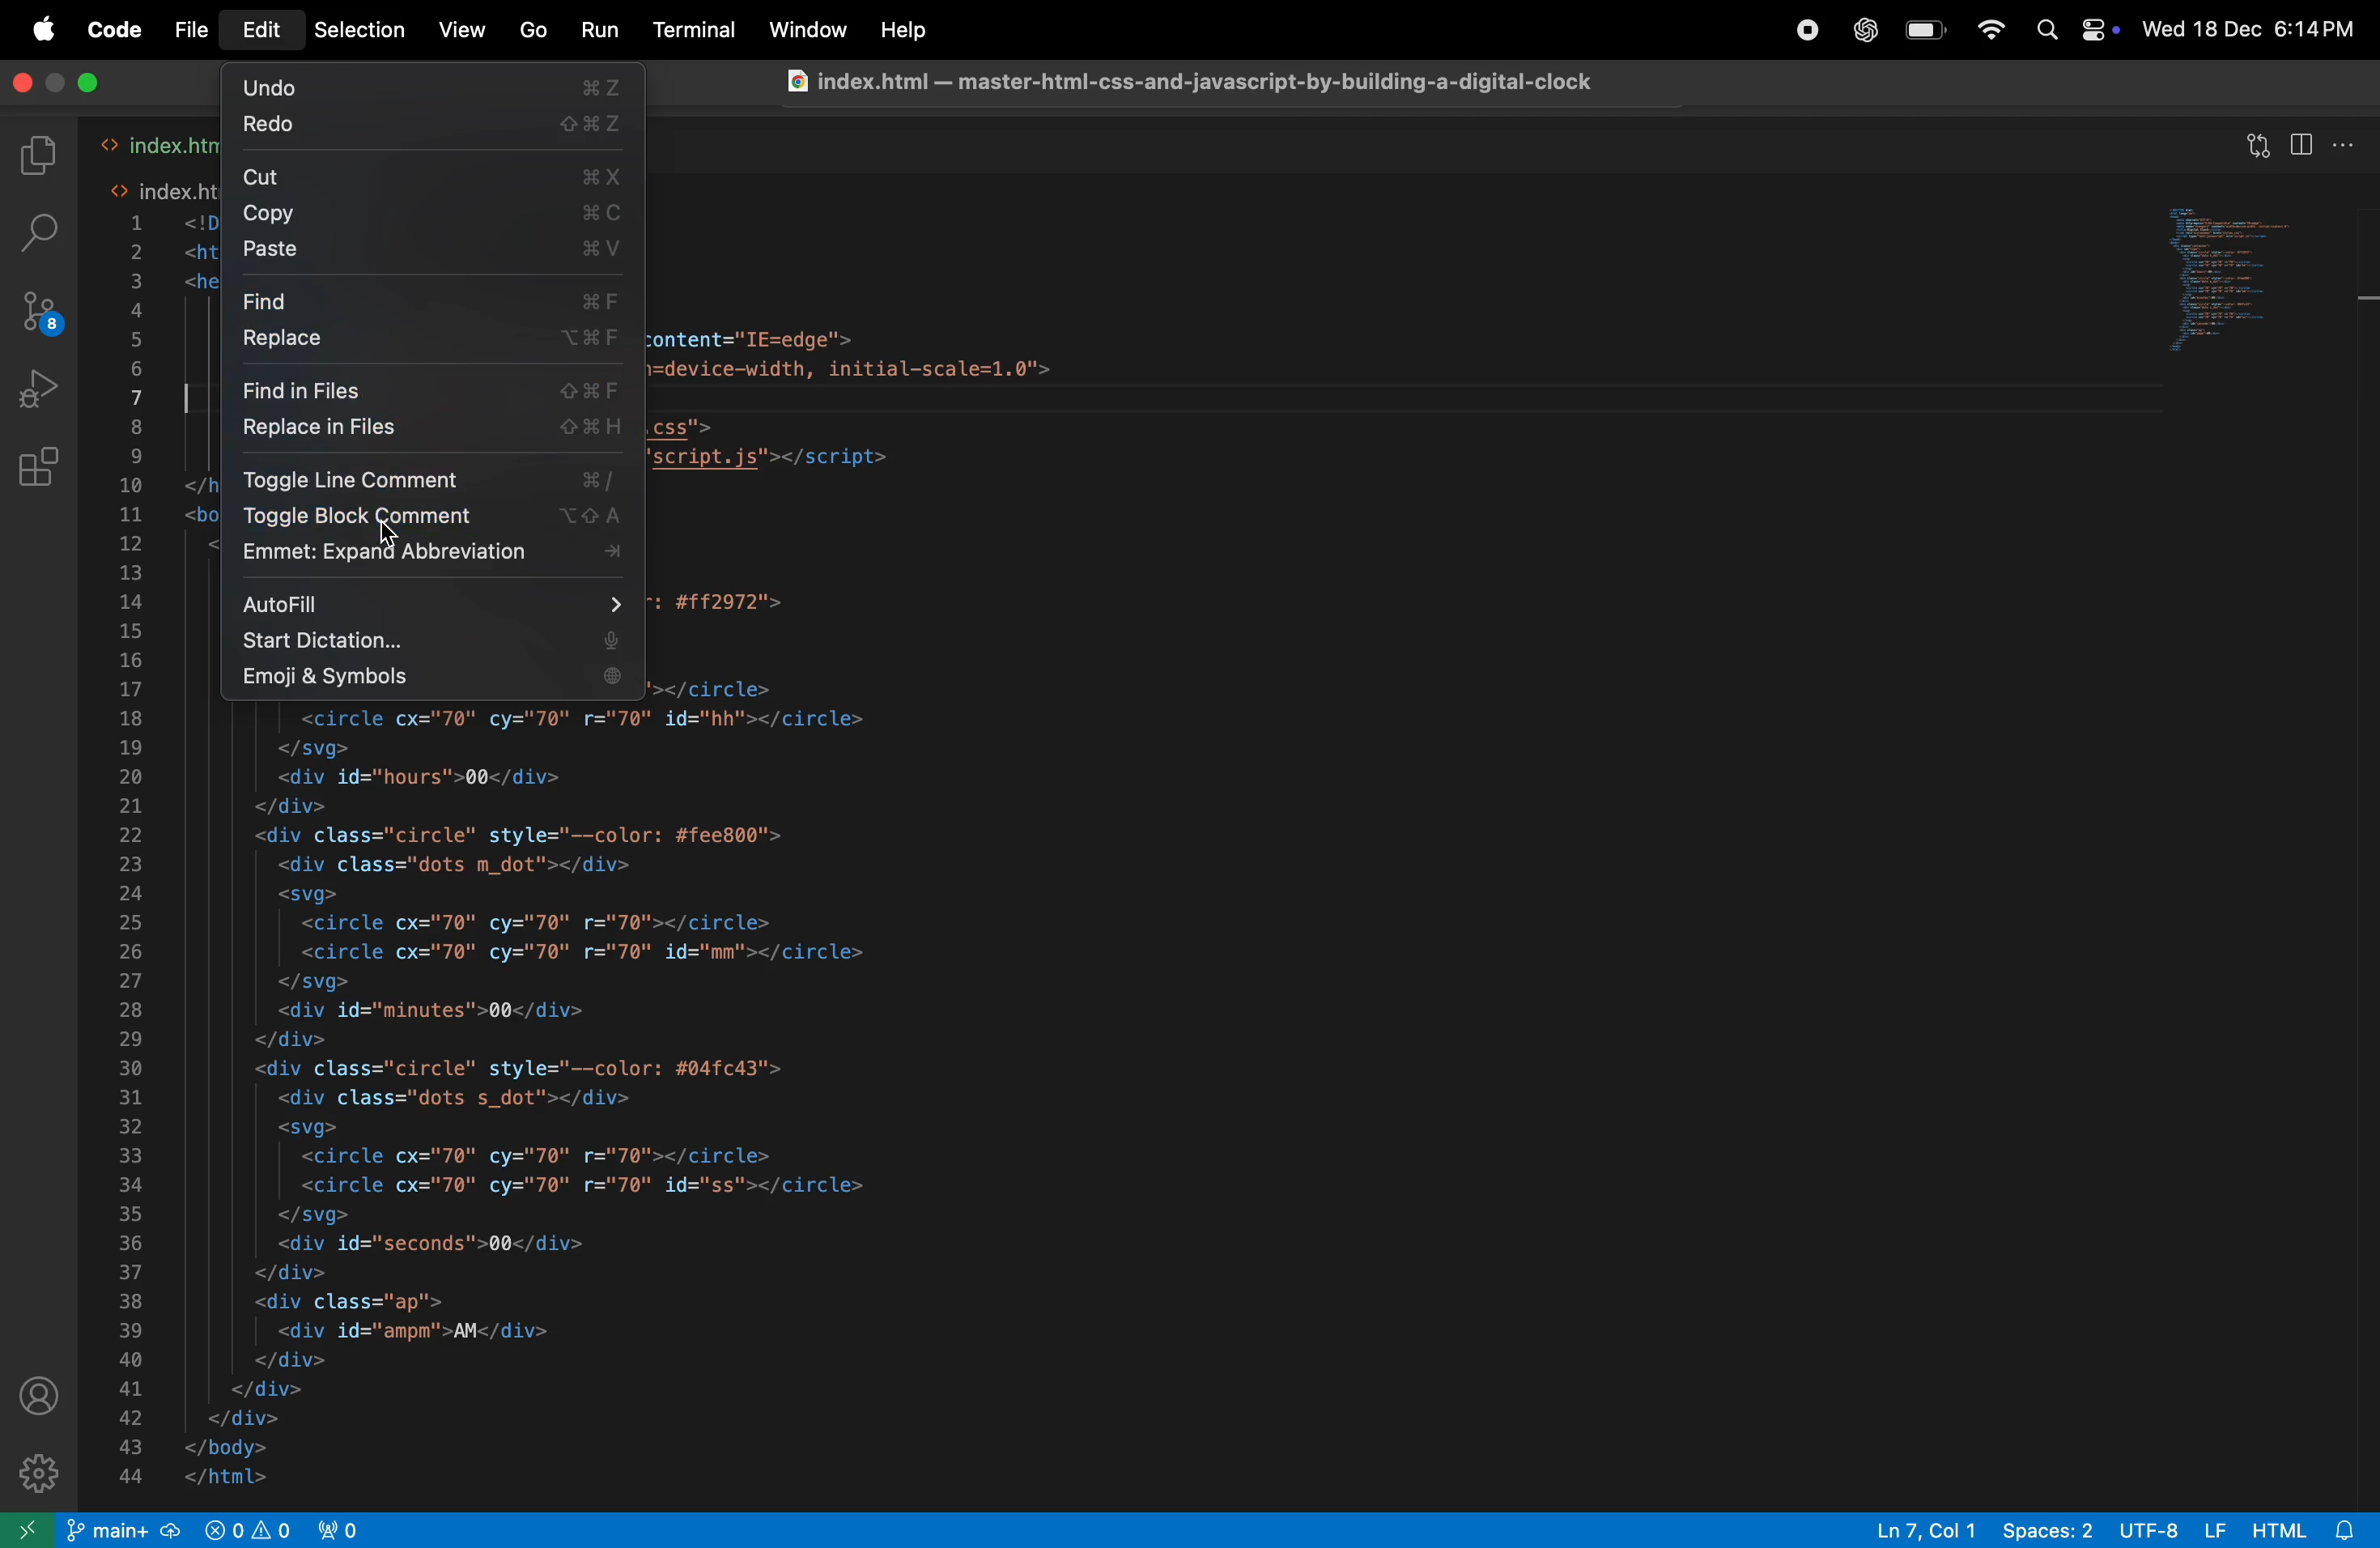 The height and width of the screenshot is (1548, 2380). What do you see at coordinates (353, 30) in the screenshot?
I see `selection` at bounding box center [353, 30].